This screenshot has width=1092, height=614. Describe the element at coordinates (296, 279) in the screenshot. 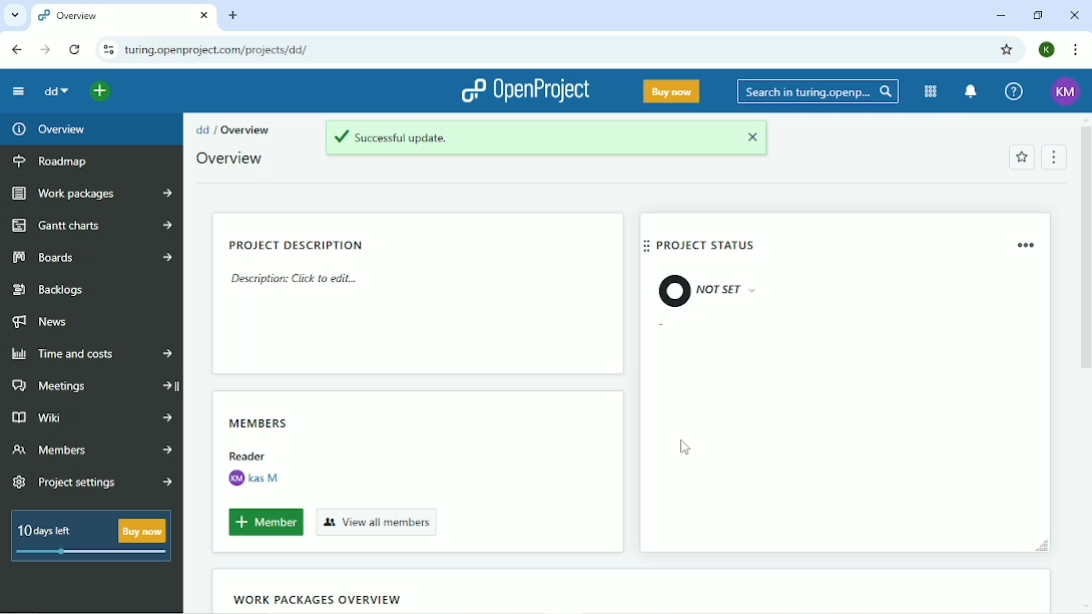

I see `Description: Click to edit...` at that location.